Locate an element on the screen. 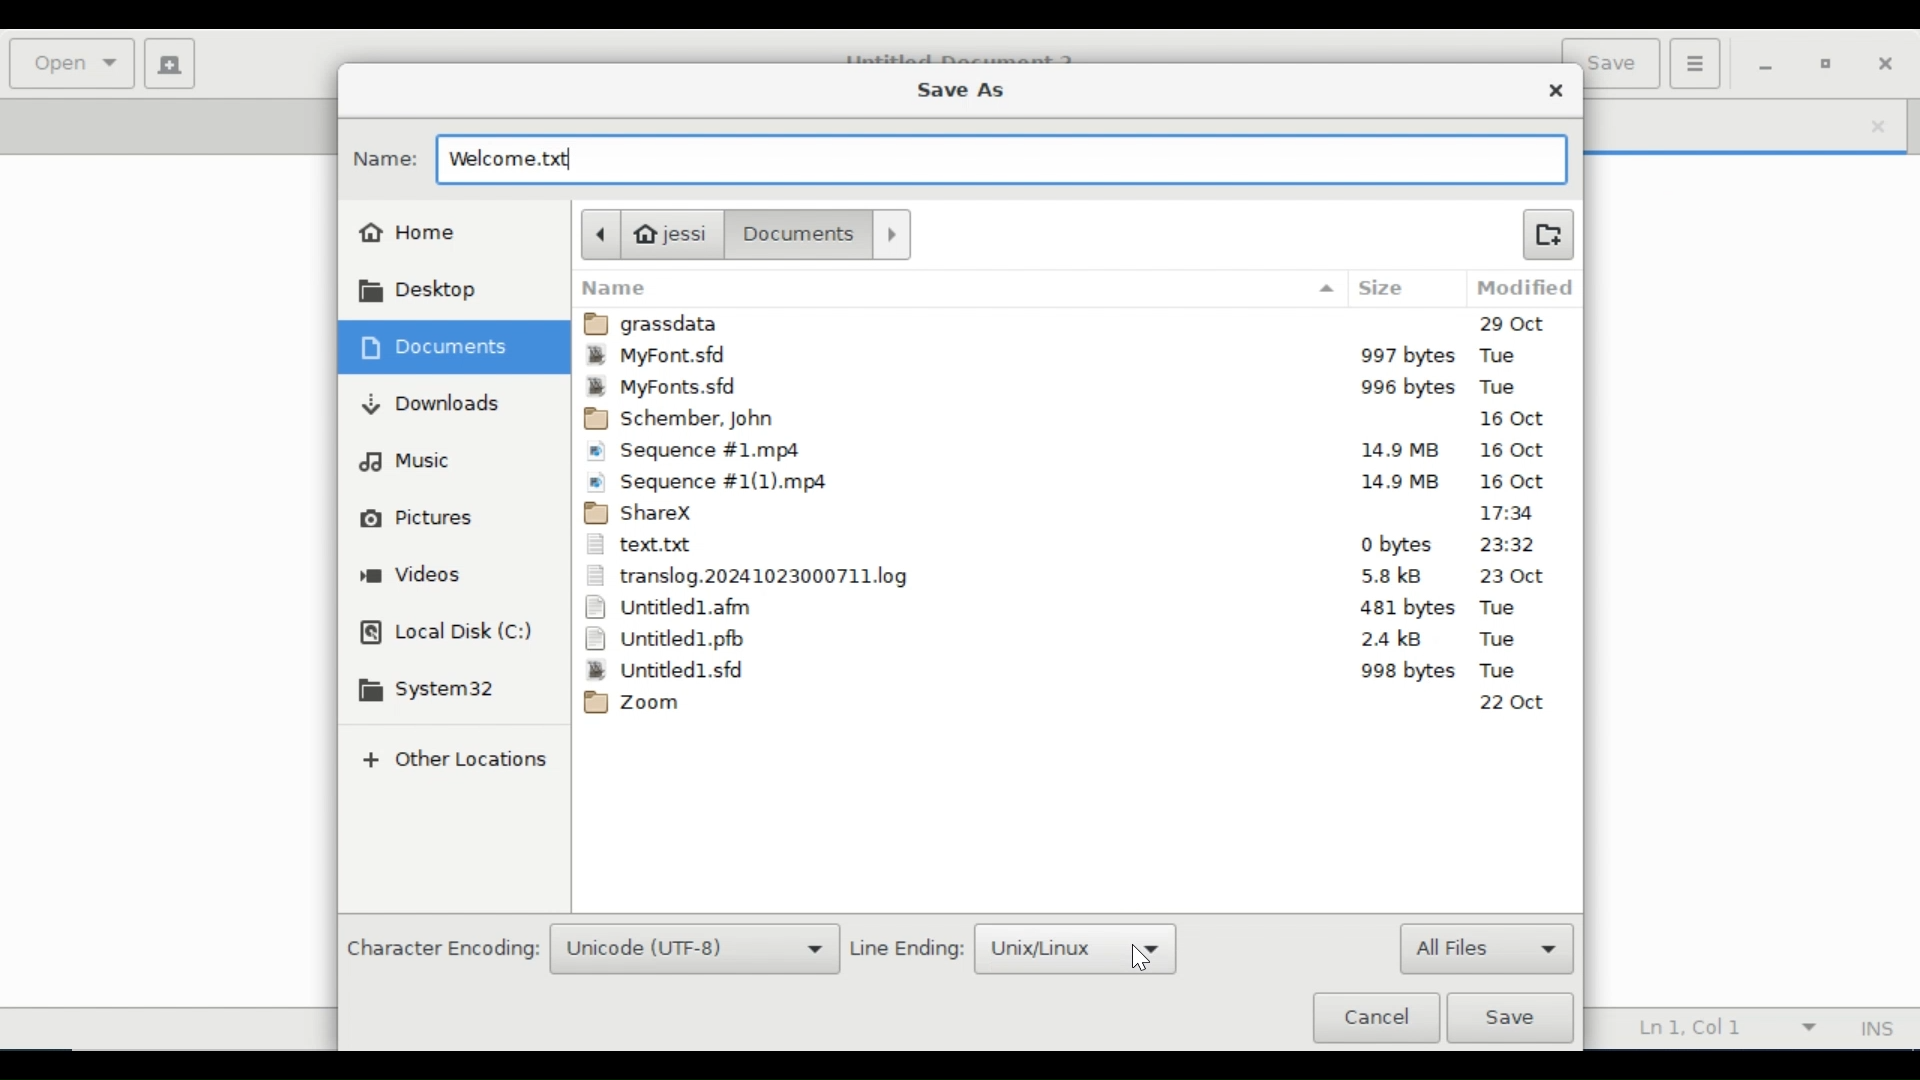 The height and width of the screenshot is (1080, 1920). Untitled1.afm 481bytes Tue is located at coordinates (1071, 608).